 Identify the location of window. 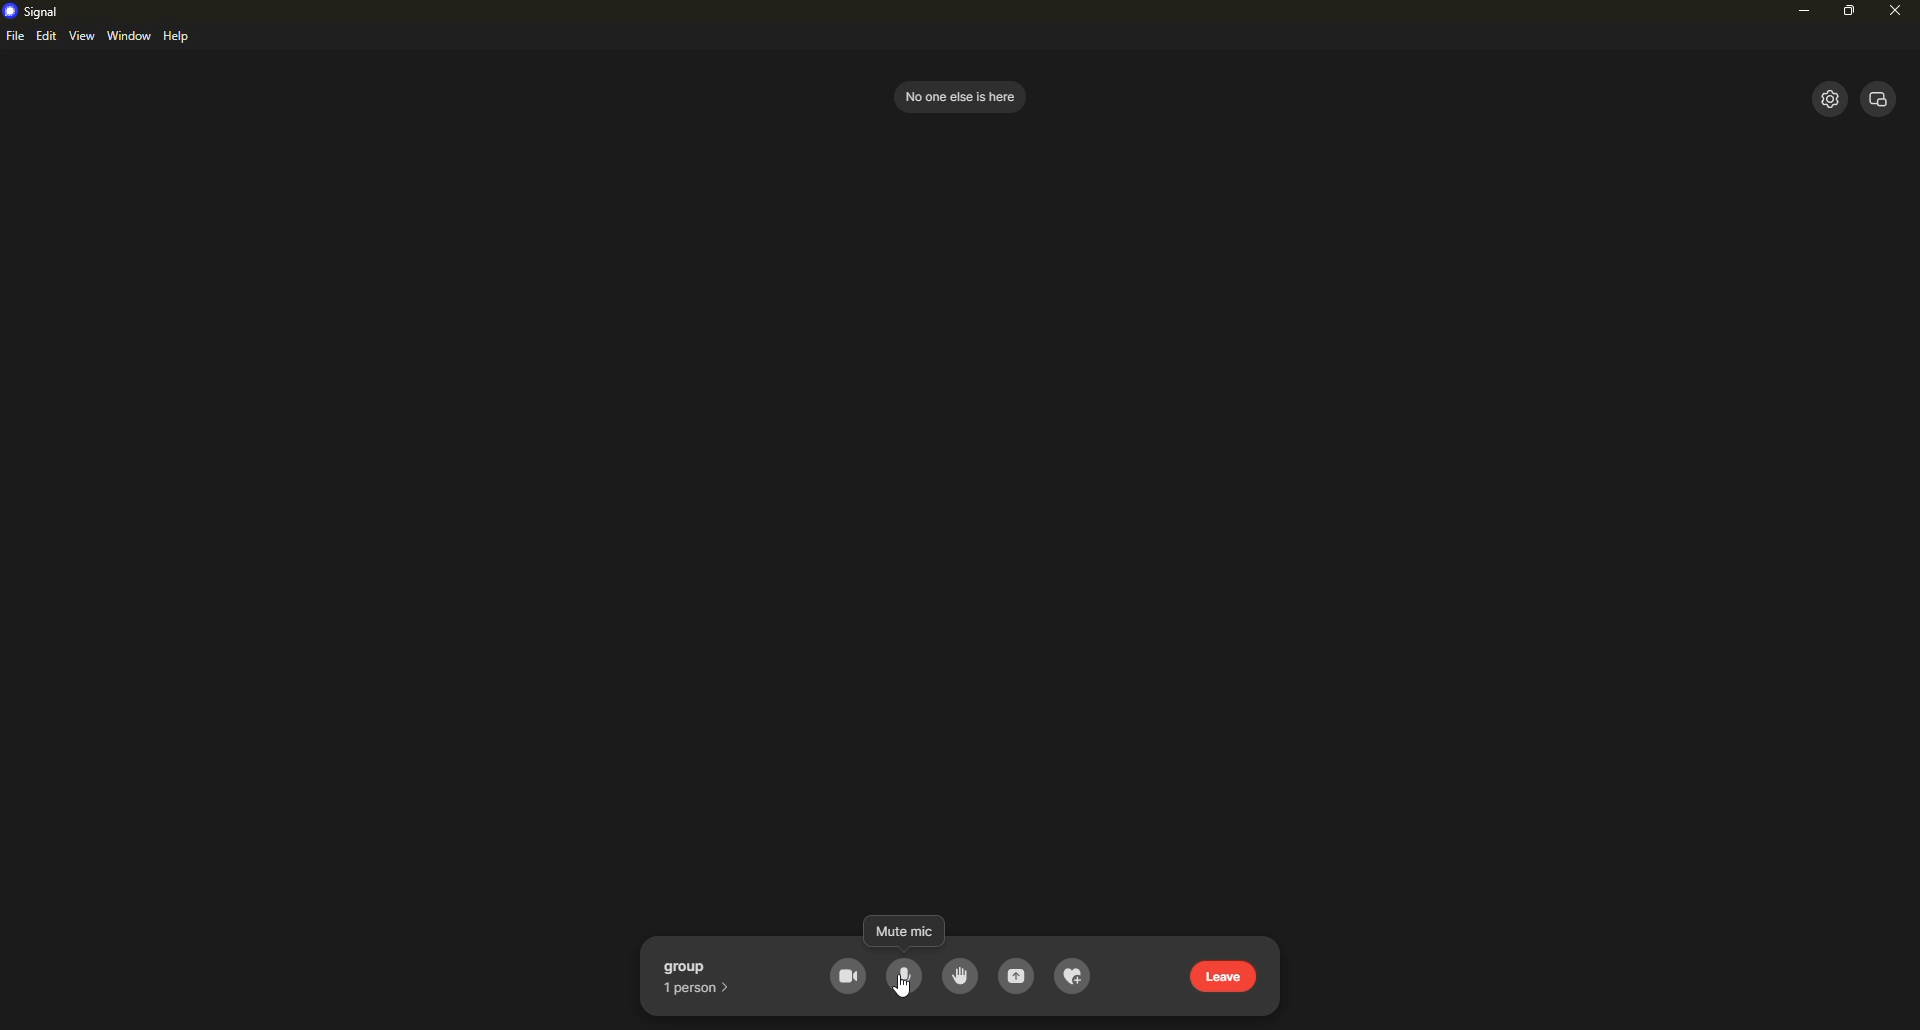
(130, 36).